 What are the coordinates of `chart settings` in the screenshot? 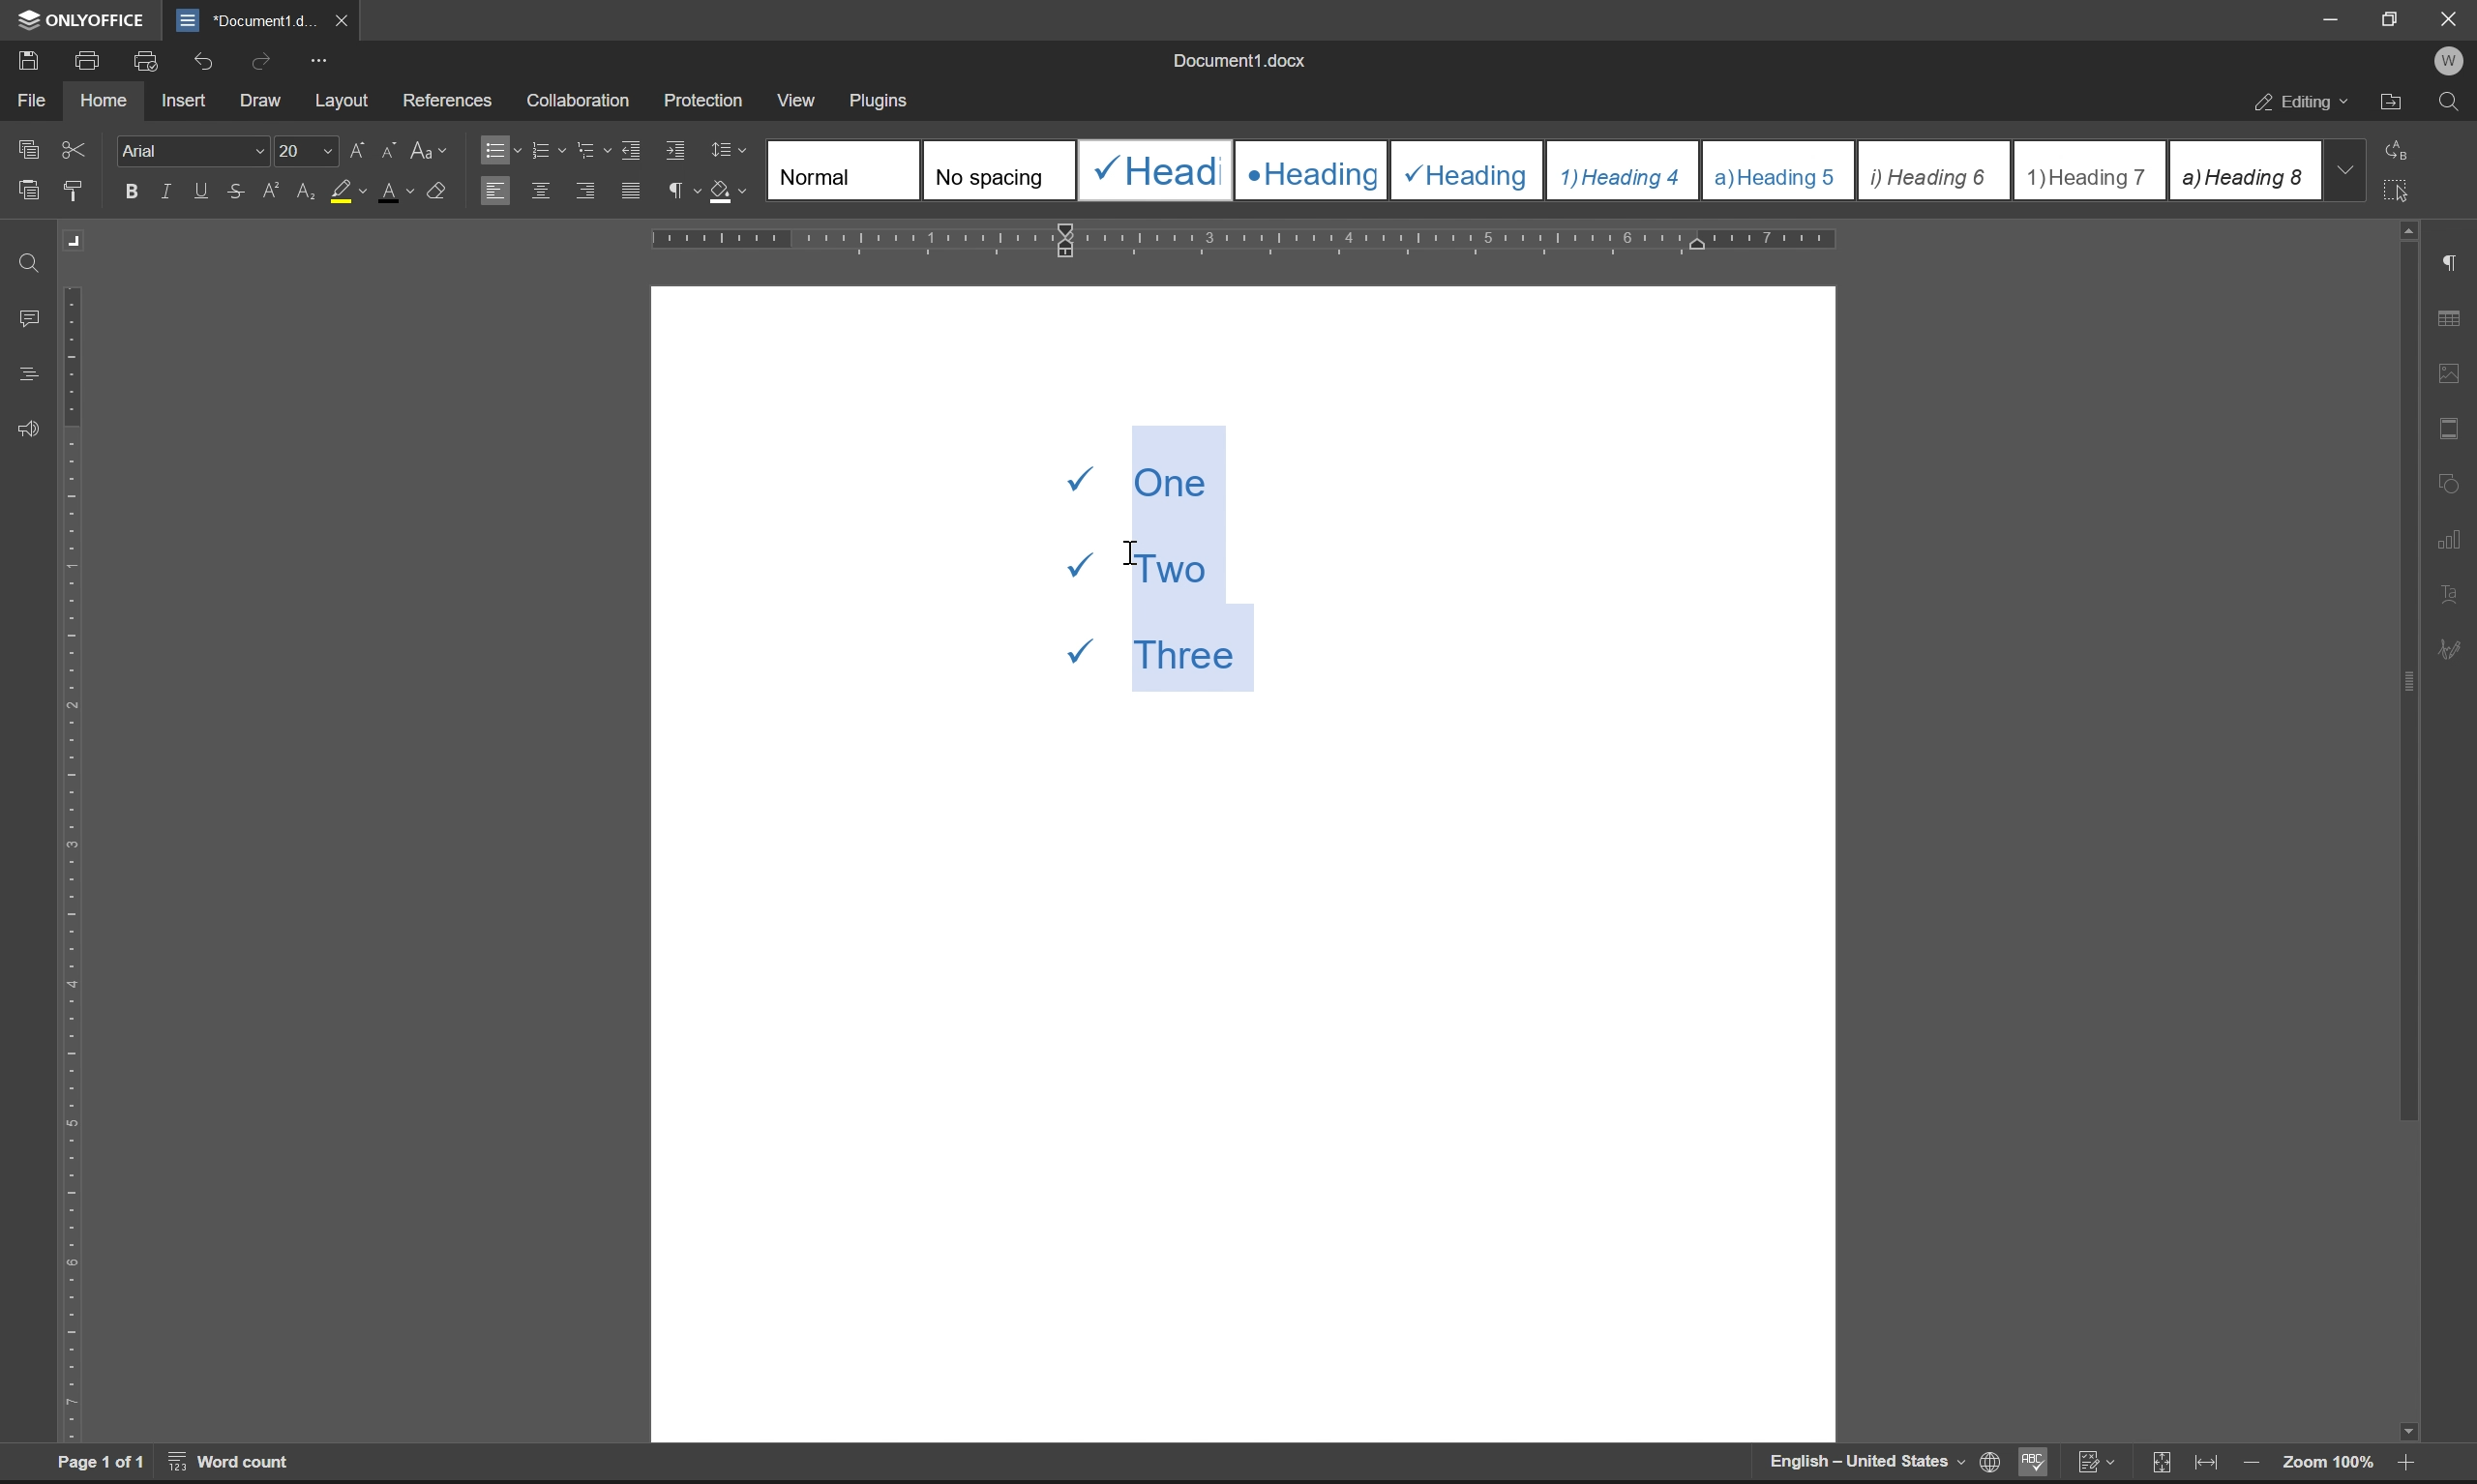 It's located at (2451, 534).